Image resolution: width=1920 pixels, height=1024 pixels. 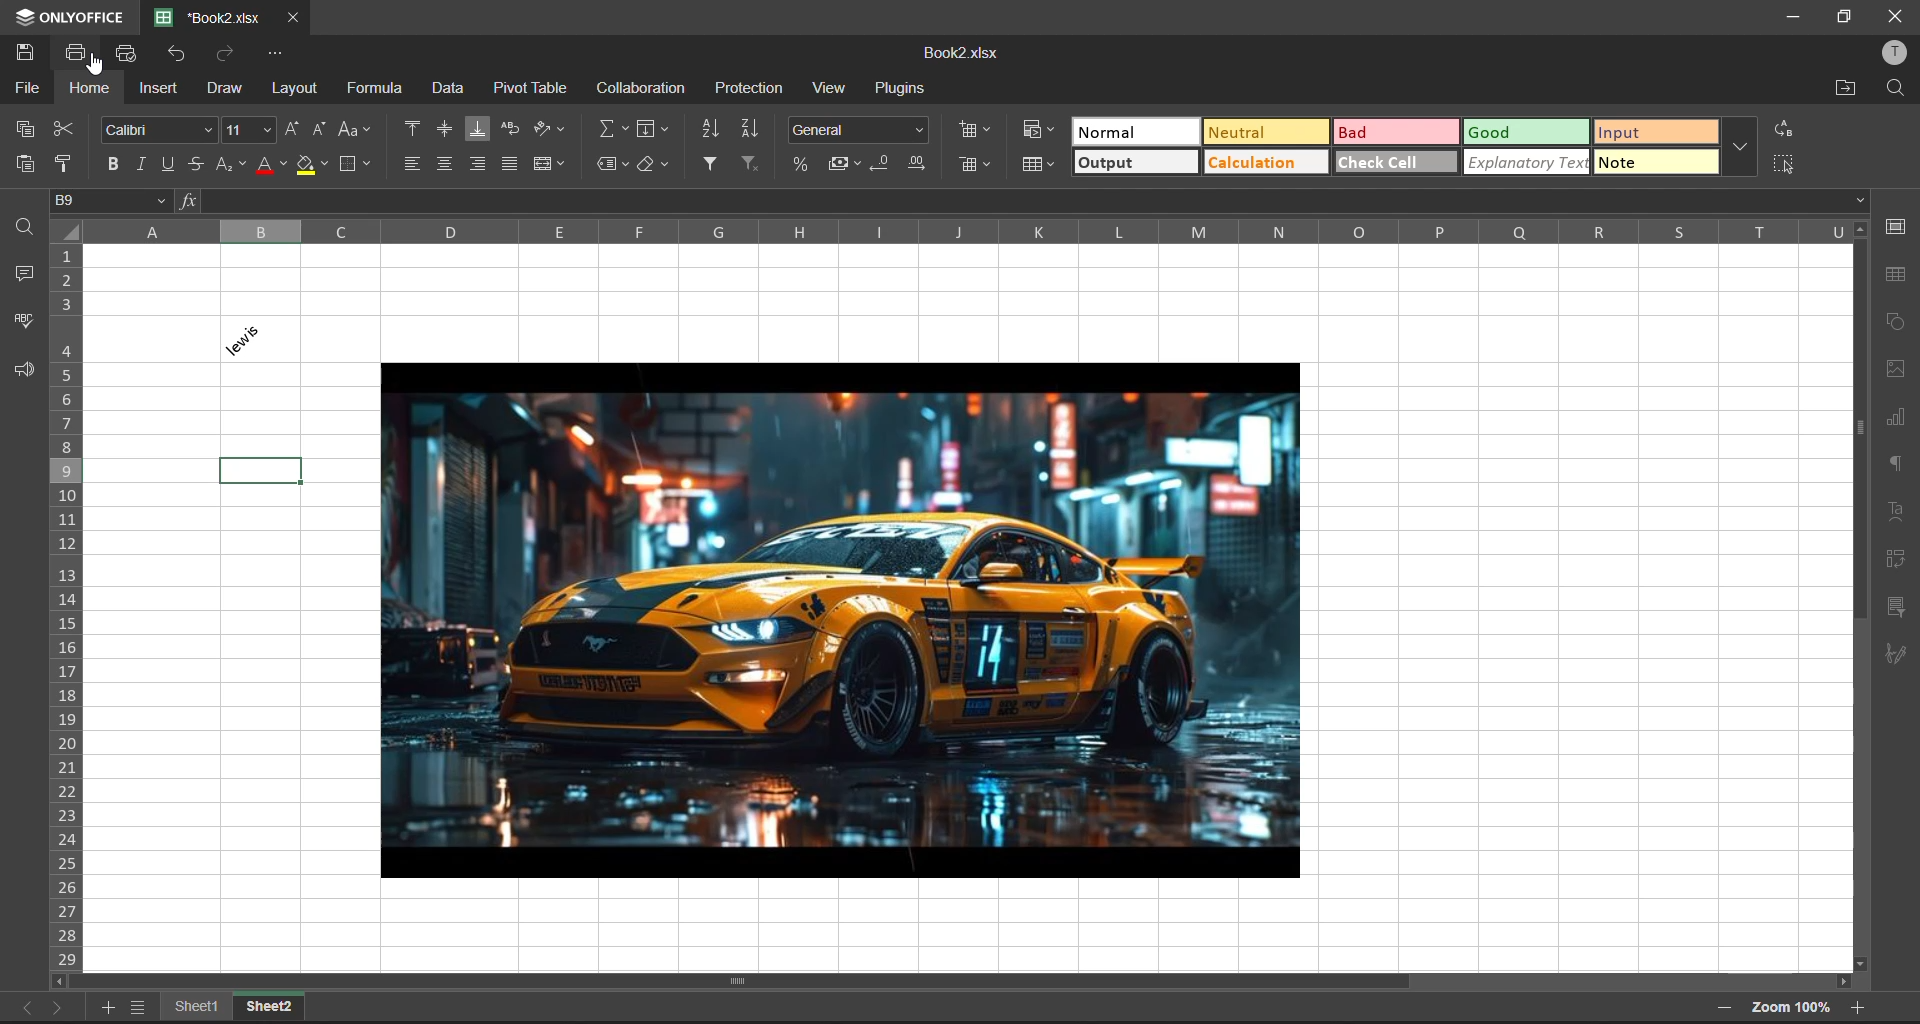 What do you see at coordinates (26, 88) in the screenshot?
I see `file` at bounding box center [26, 88].